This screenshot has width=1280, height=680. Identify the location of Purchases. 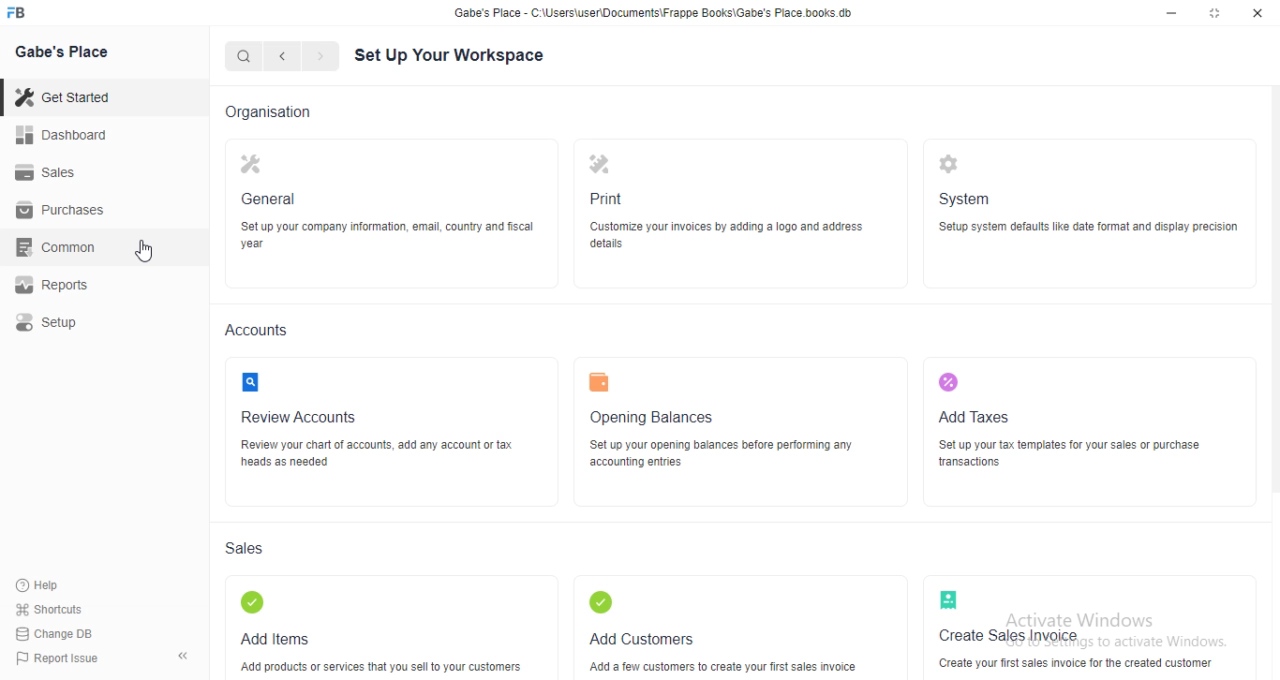
(66, 210).